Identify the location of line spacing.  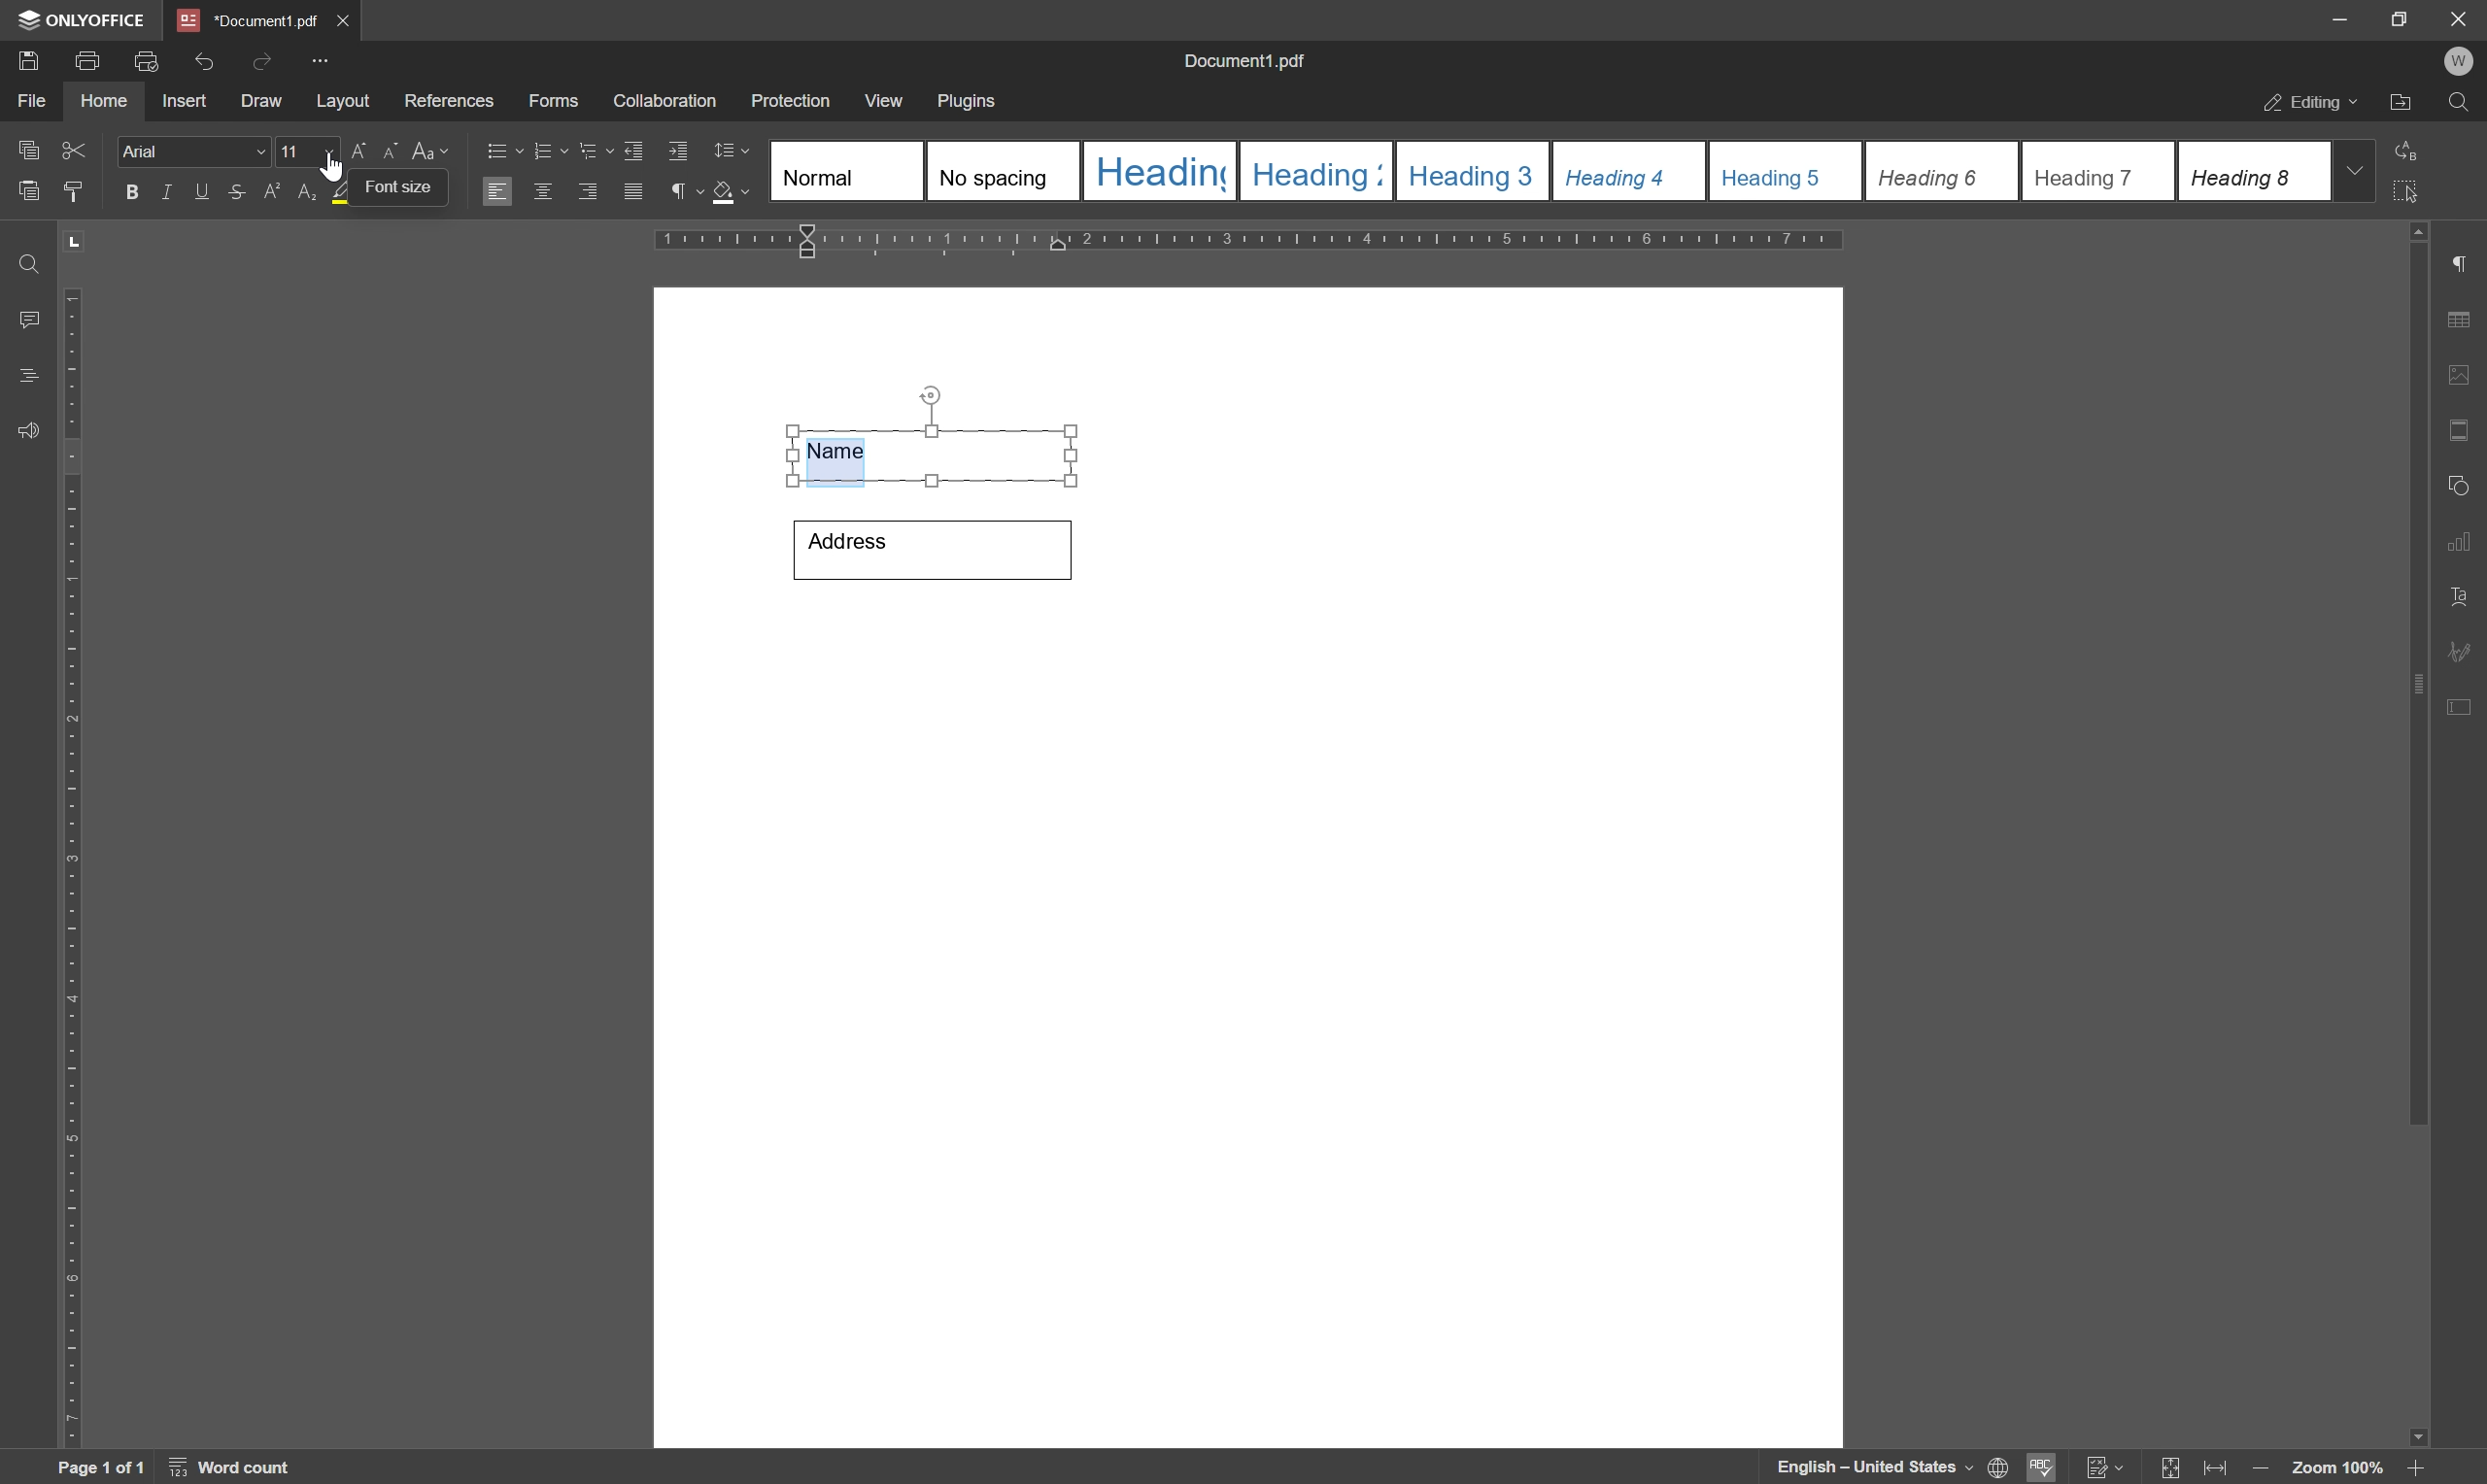
(731, 151).